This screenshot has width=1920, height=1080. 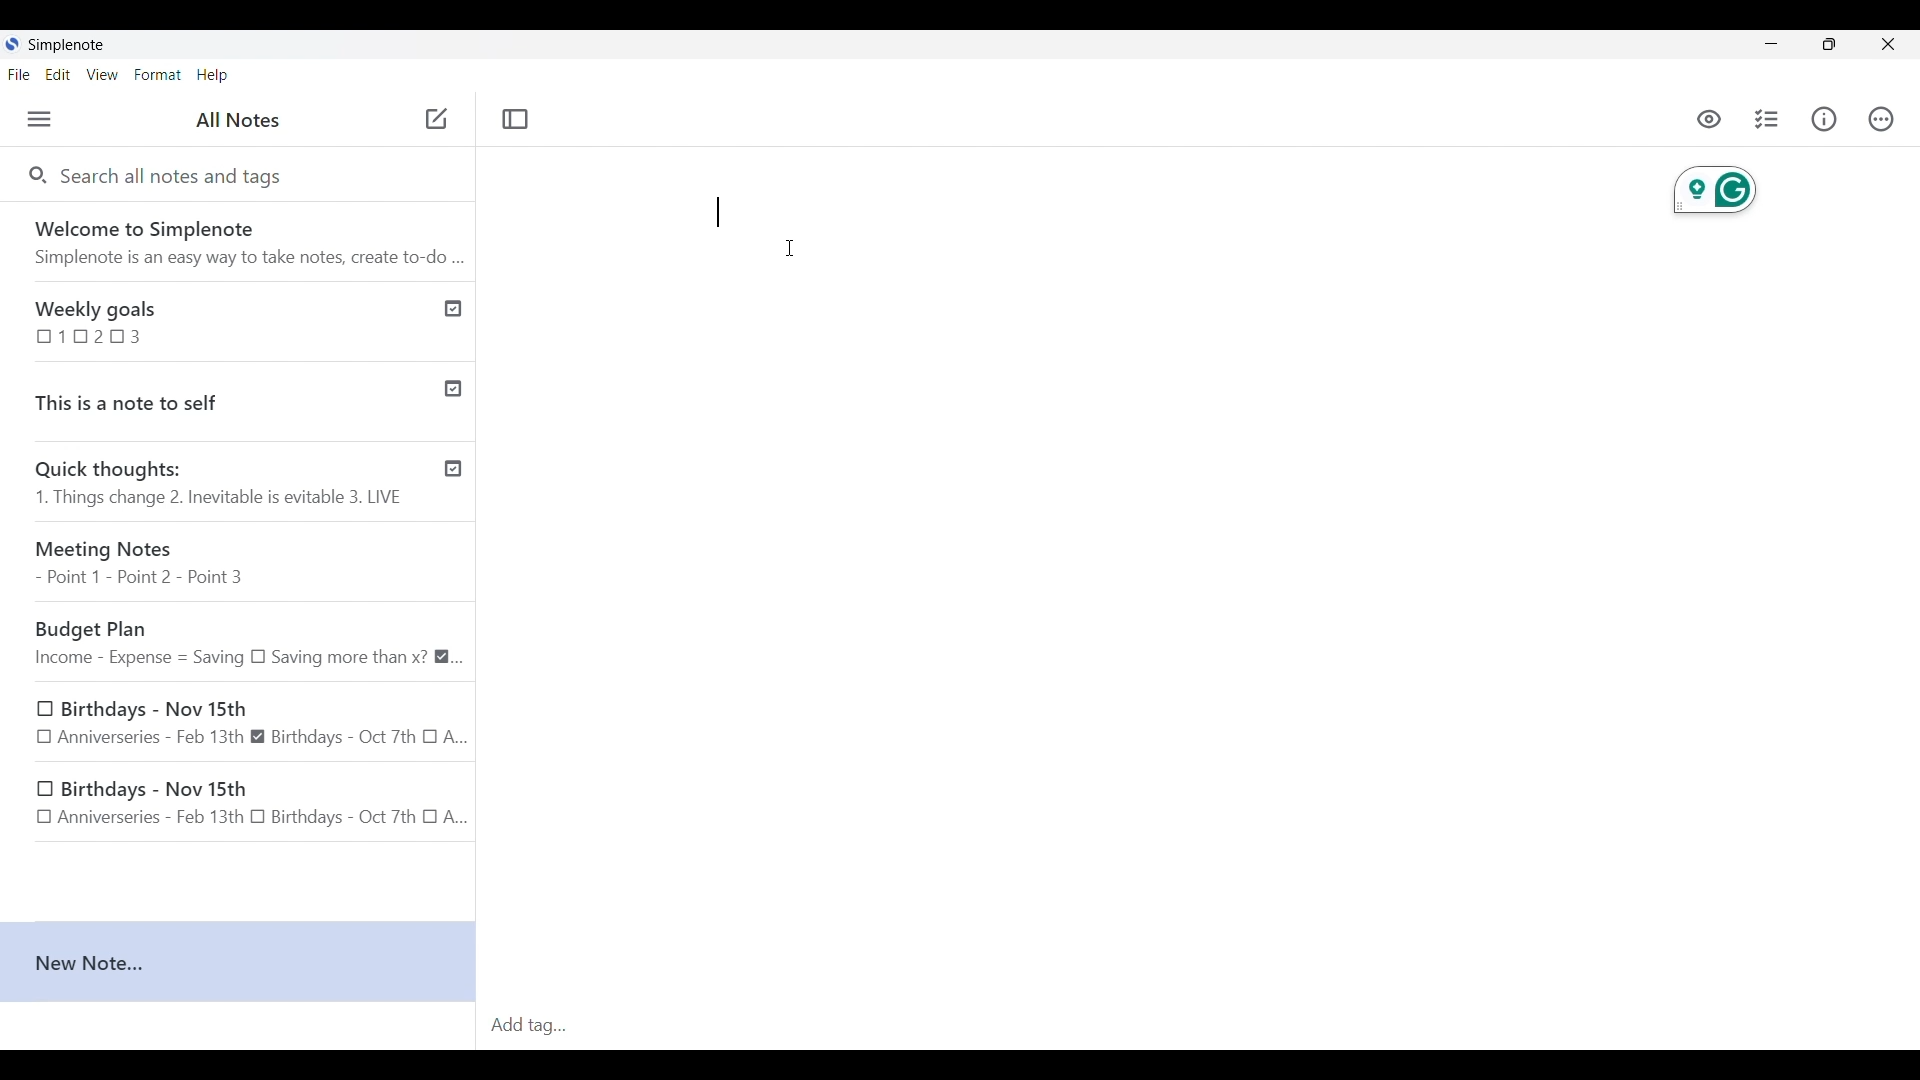 I want to click on Close interface, so click(x=1887, y=44).